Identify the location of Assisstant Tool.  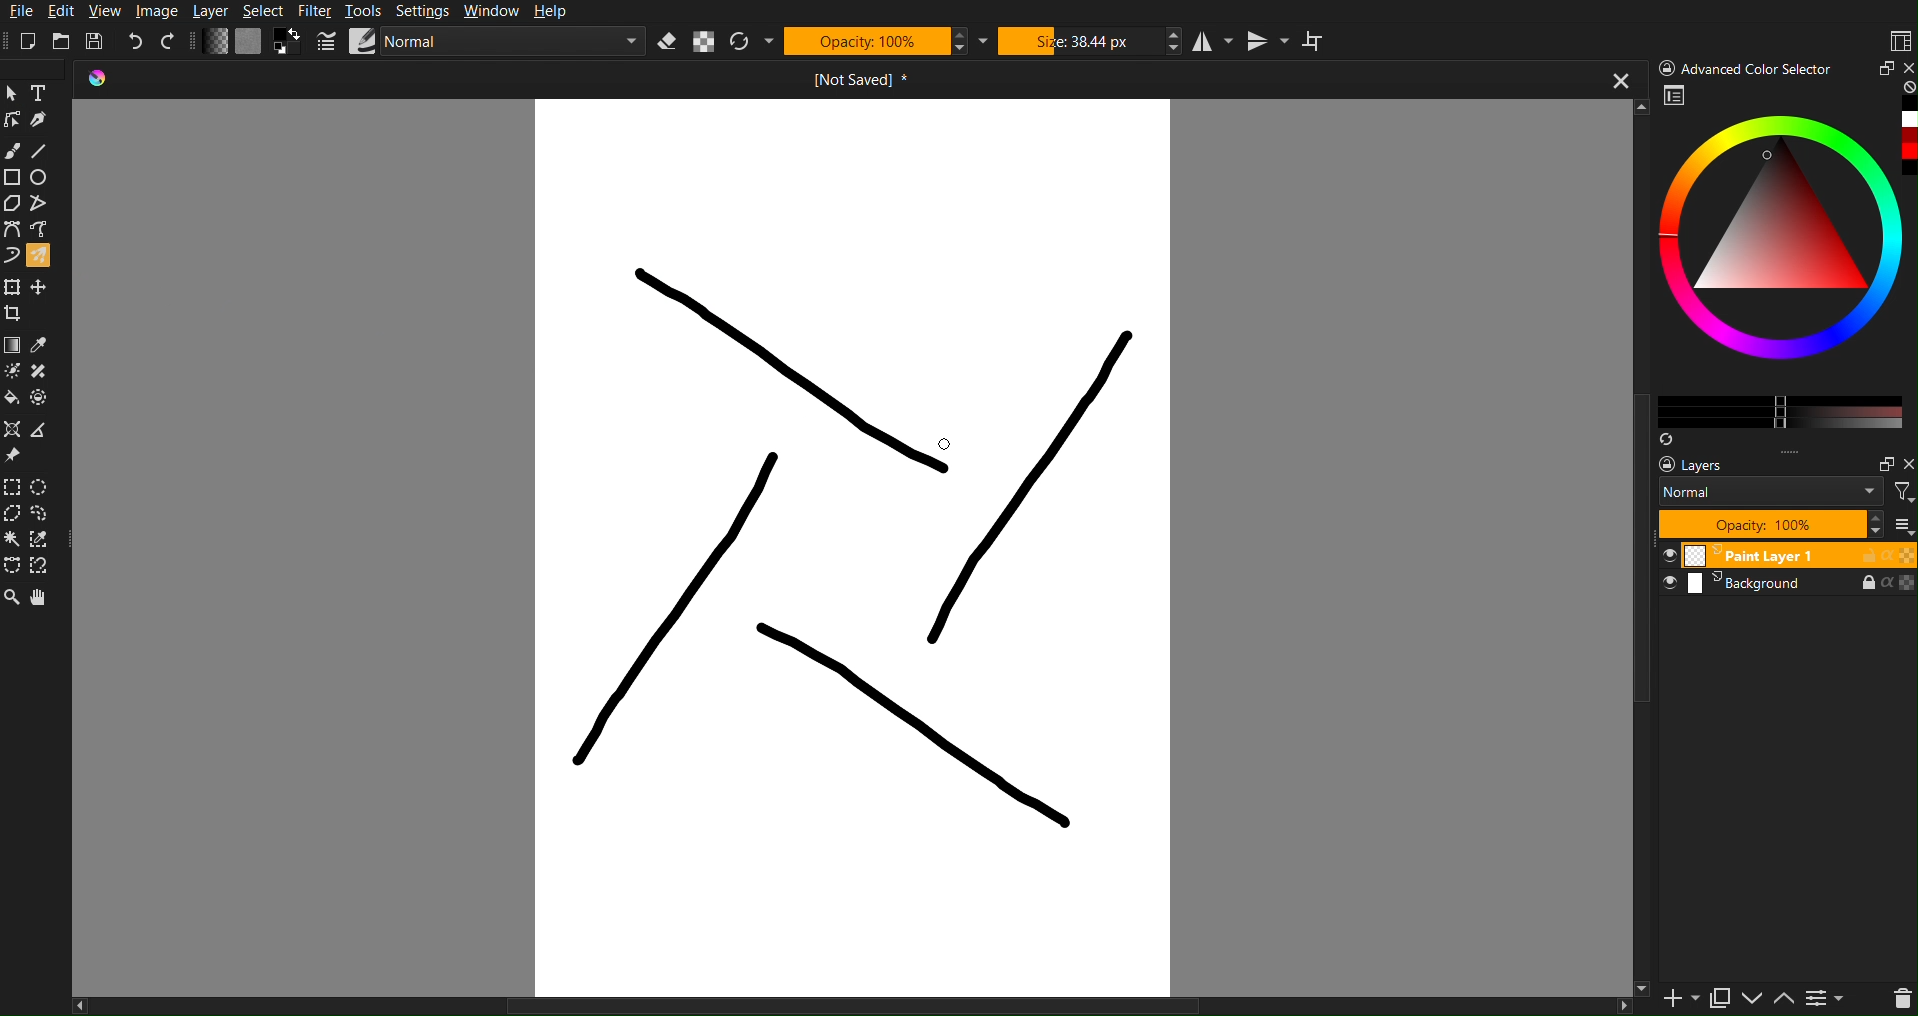
(15, 430).